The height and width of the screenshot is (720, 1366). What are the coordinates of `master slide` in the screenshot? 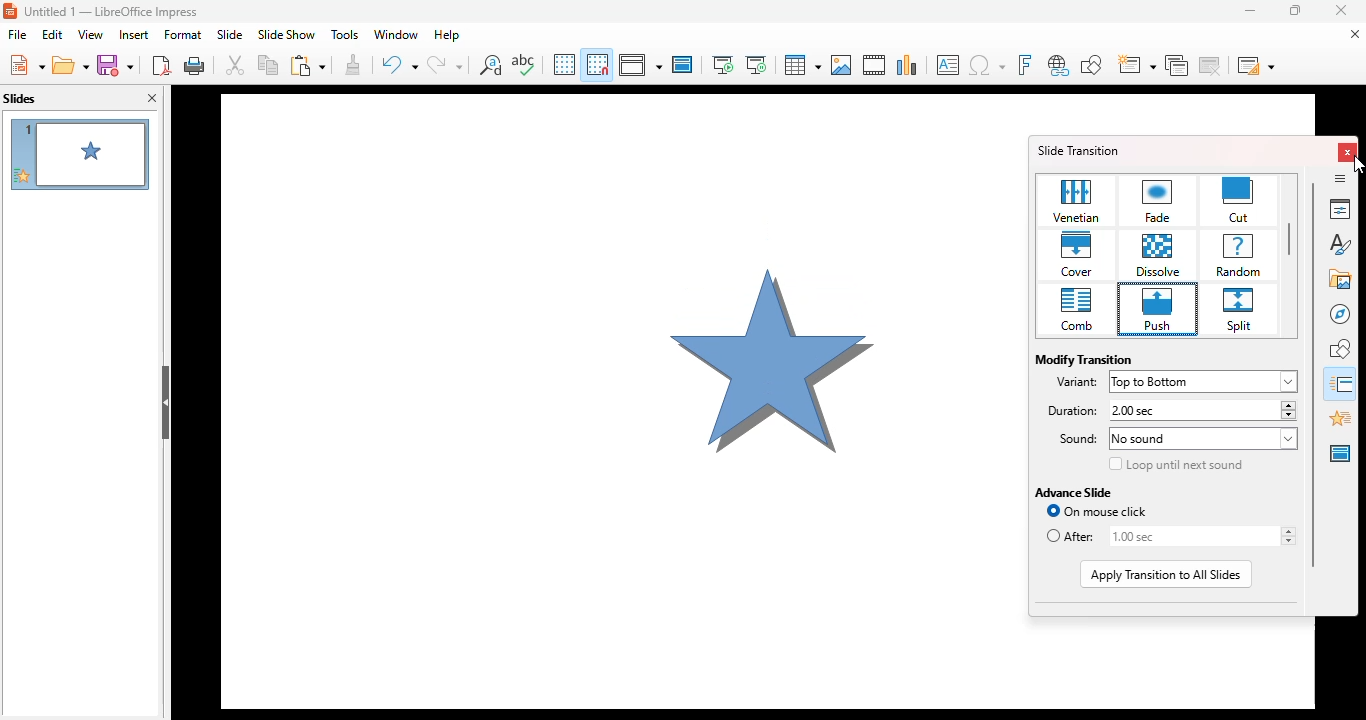 It's located at (1340, 453).